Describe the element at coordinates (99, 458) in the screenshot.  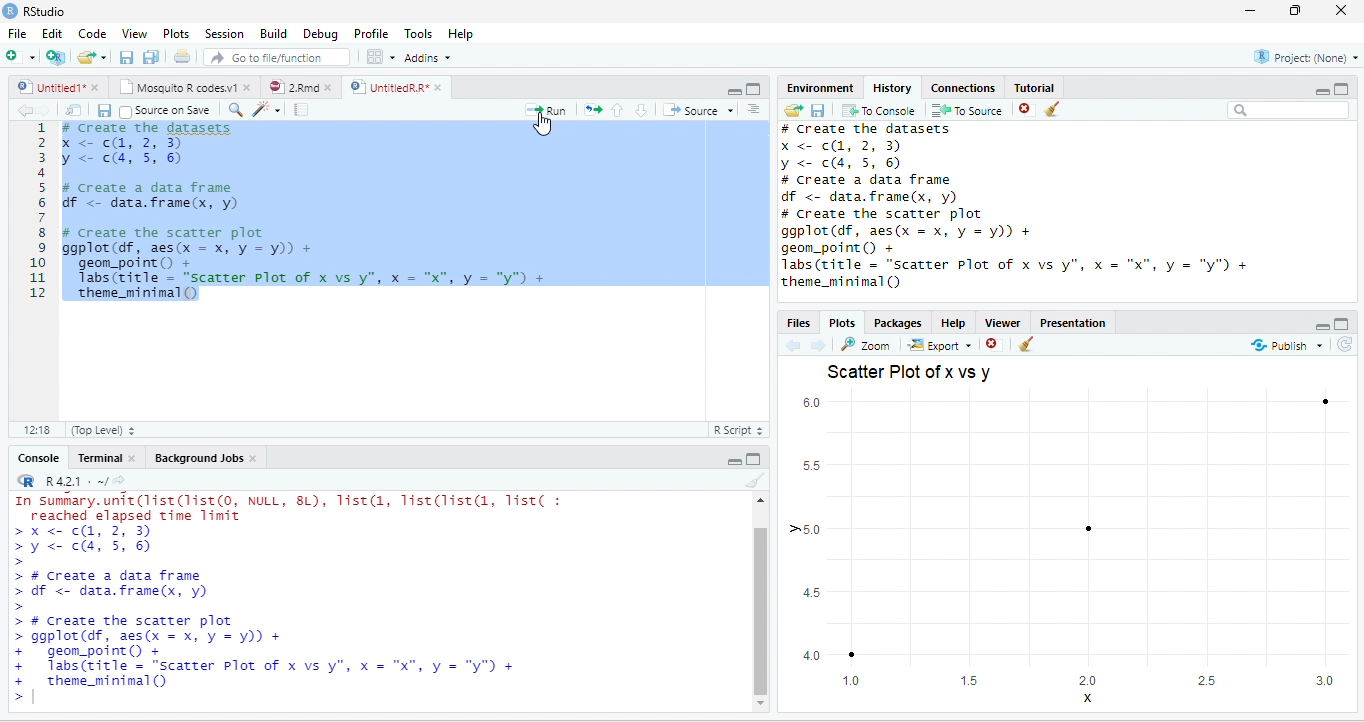
I see `Terminal` at that location.